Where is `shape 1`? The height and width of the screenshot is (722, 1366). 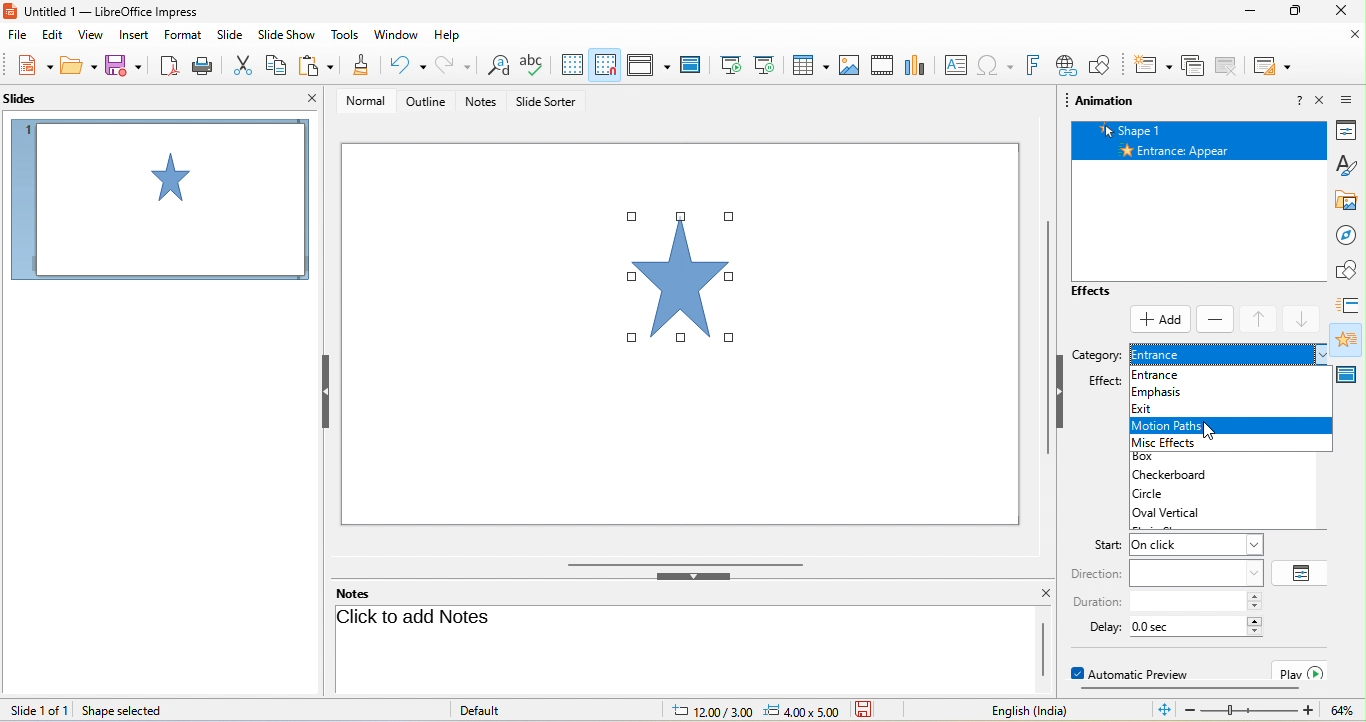
shape 1 is located at coordinates (1203, 129).